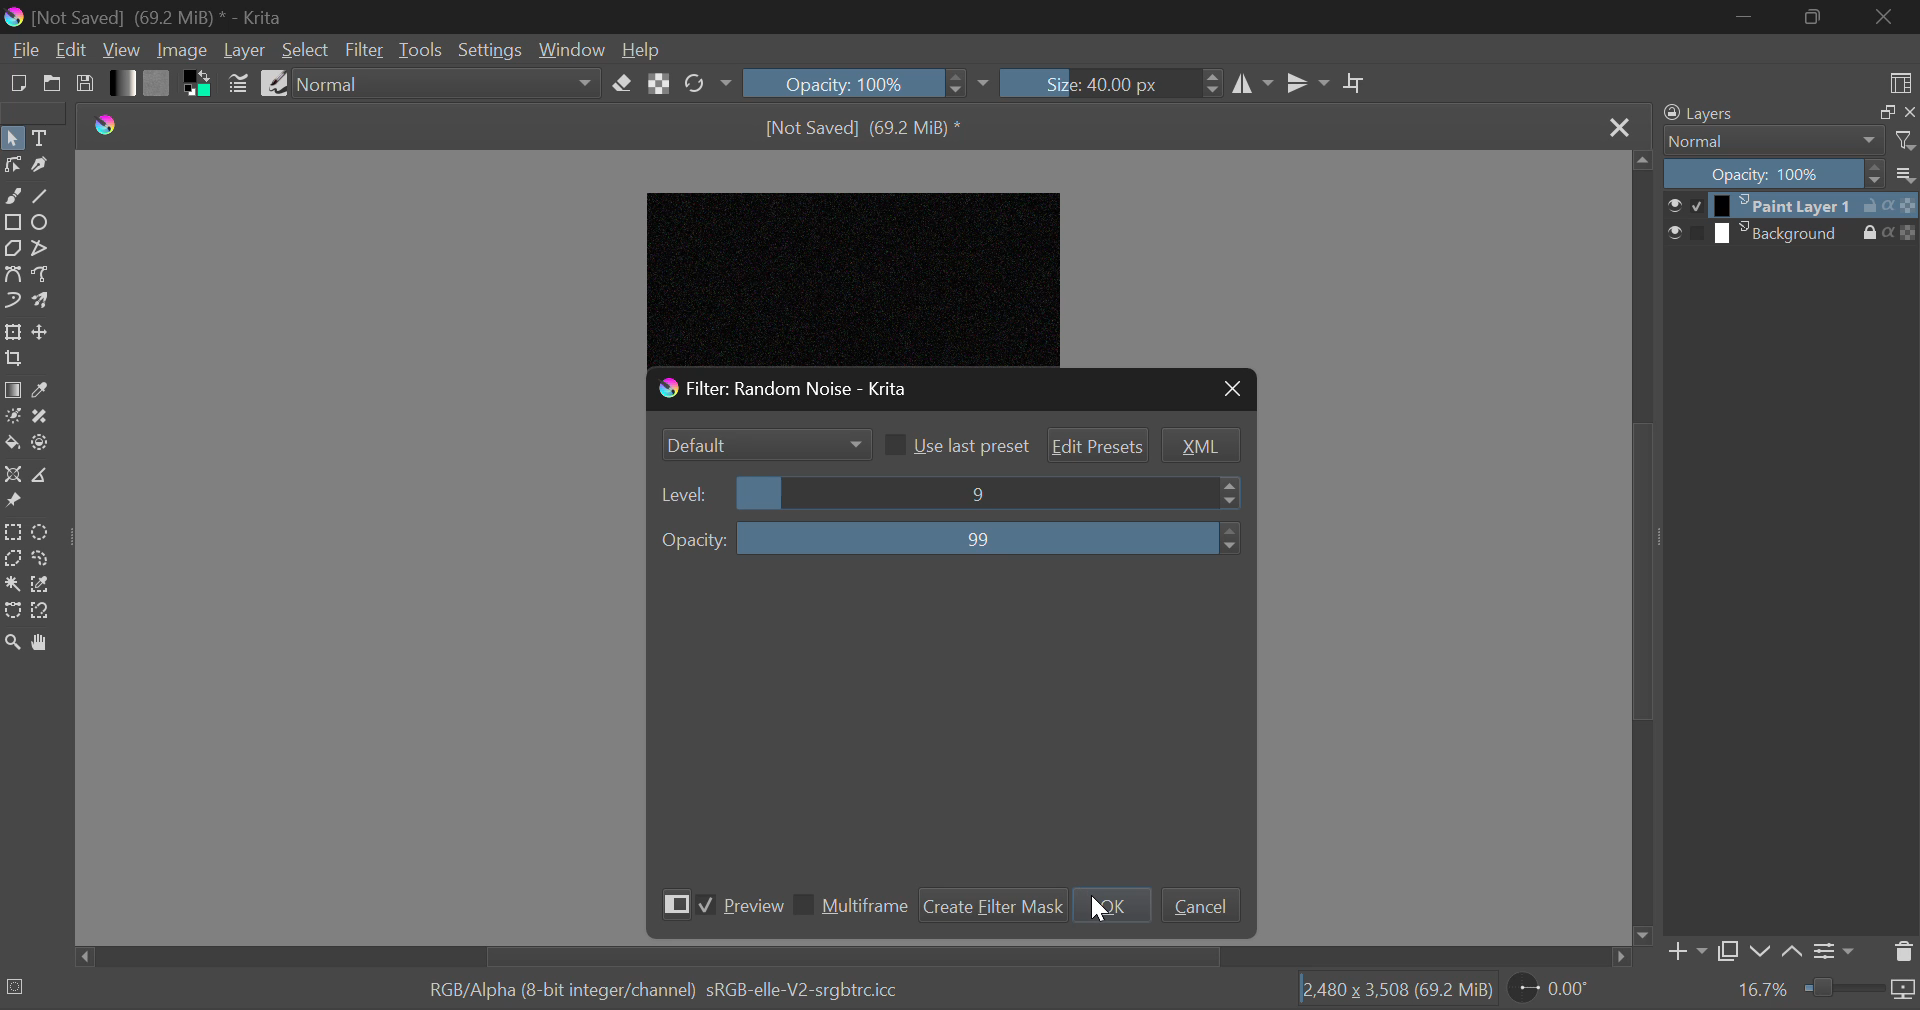  What do you see at coordinates (12, 220) in the screenshot?
I see `Rectangle` at bounding box center [12, 220].